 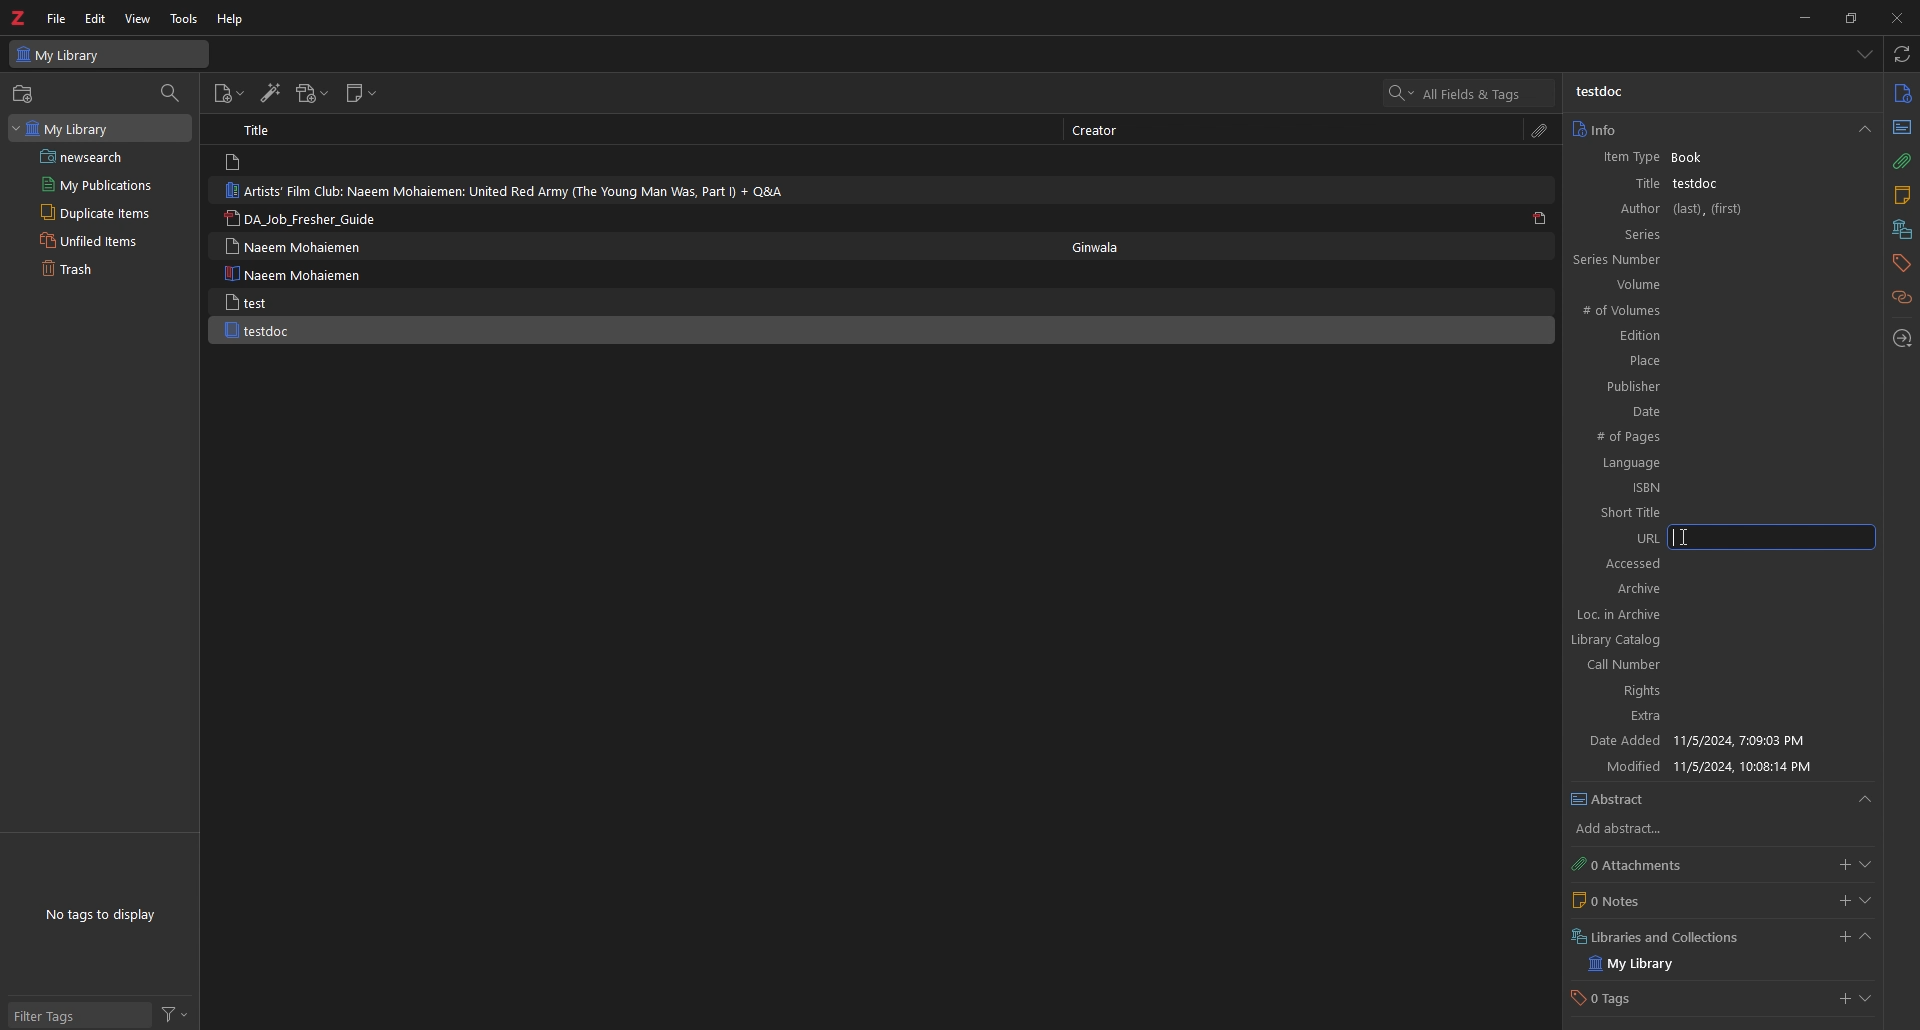 I want to click on Archive, so click(x=1611, y=590).